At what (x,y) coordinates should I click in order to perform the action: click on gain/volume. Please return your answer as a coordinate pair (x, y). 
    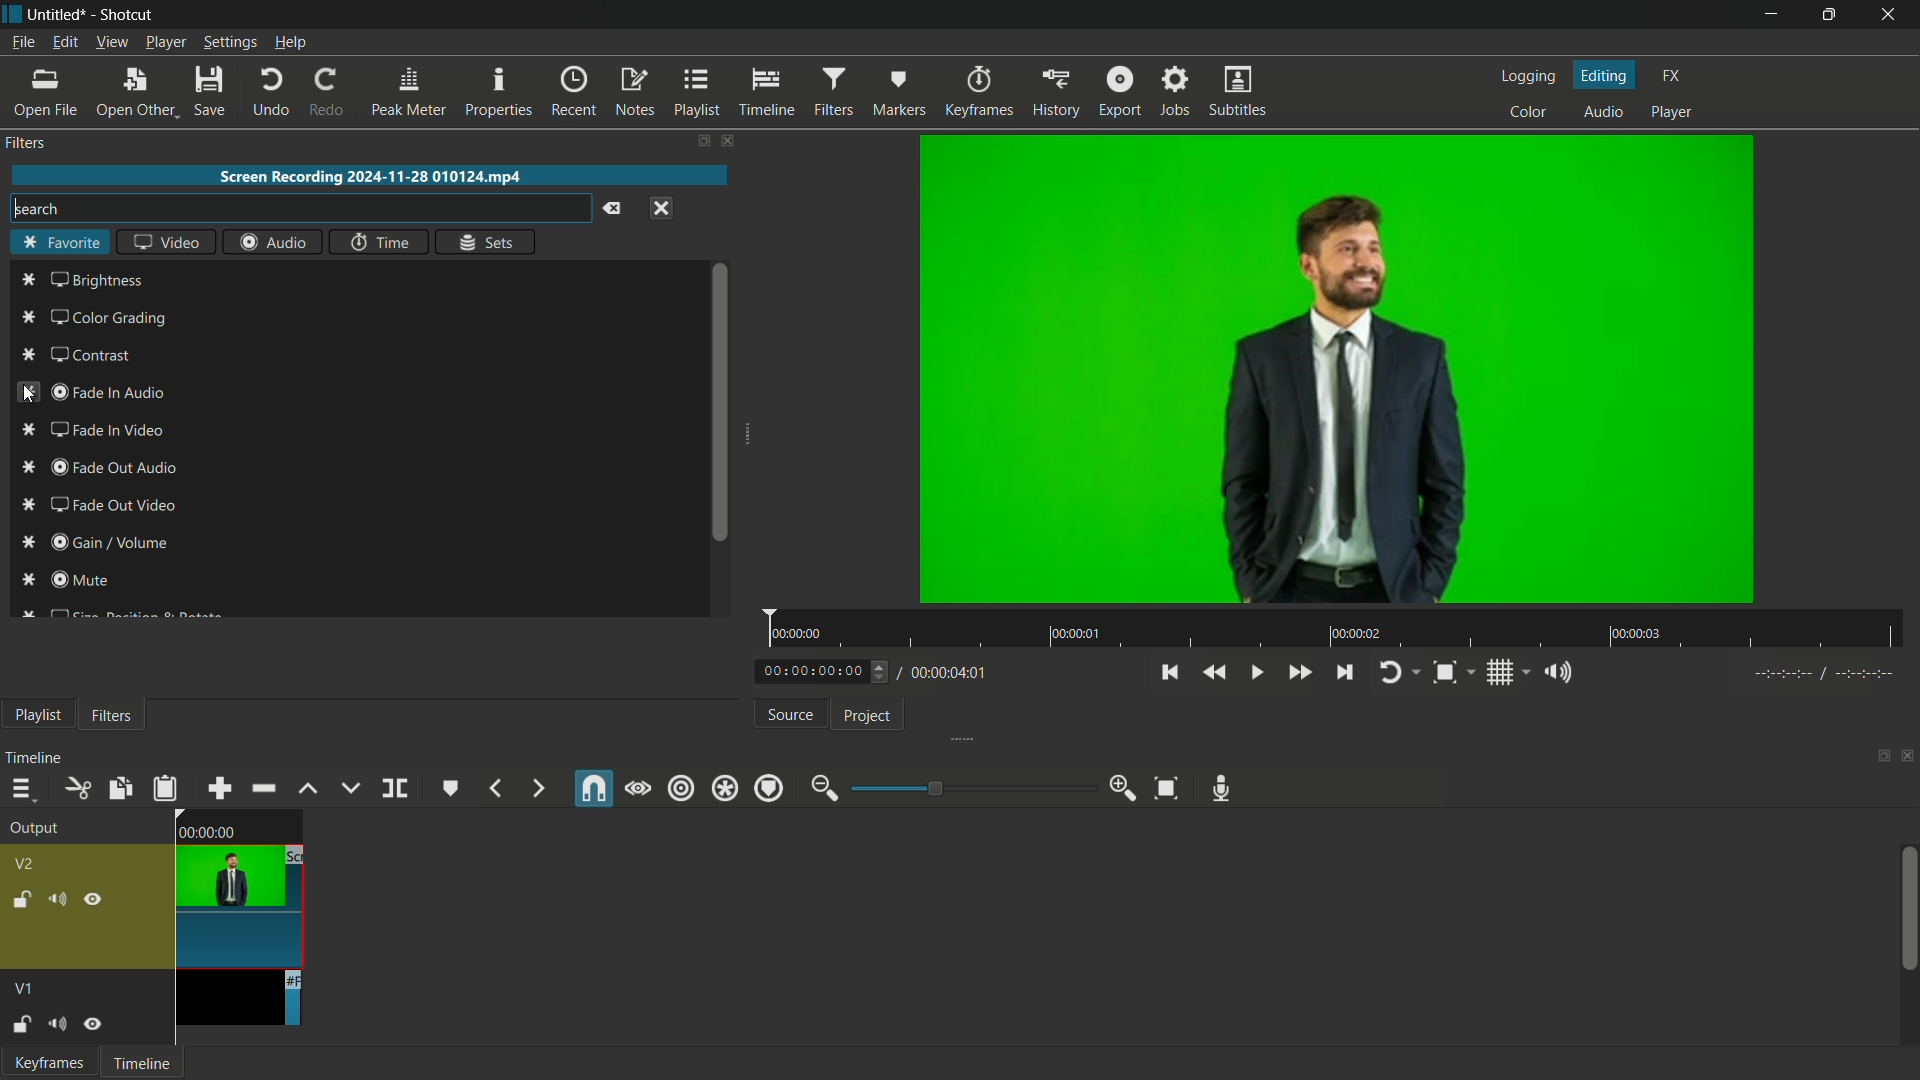
    Looking at the image, I should click on (95, 544).